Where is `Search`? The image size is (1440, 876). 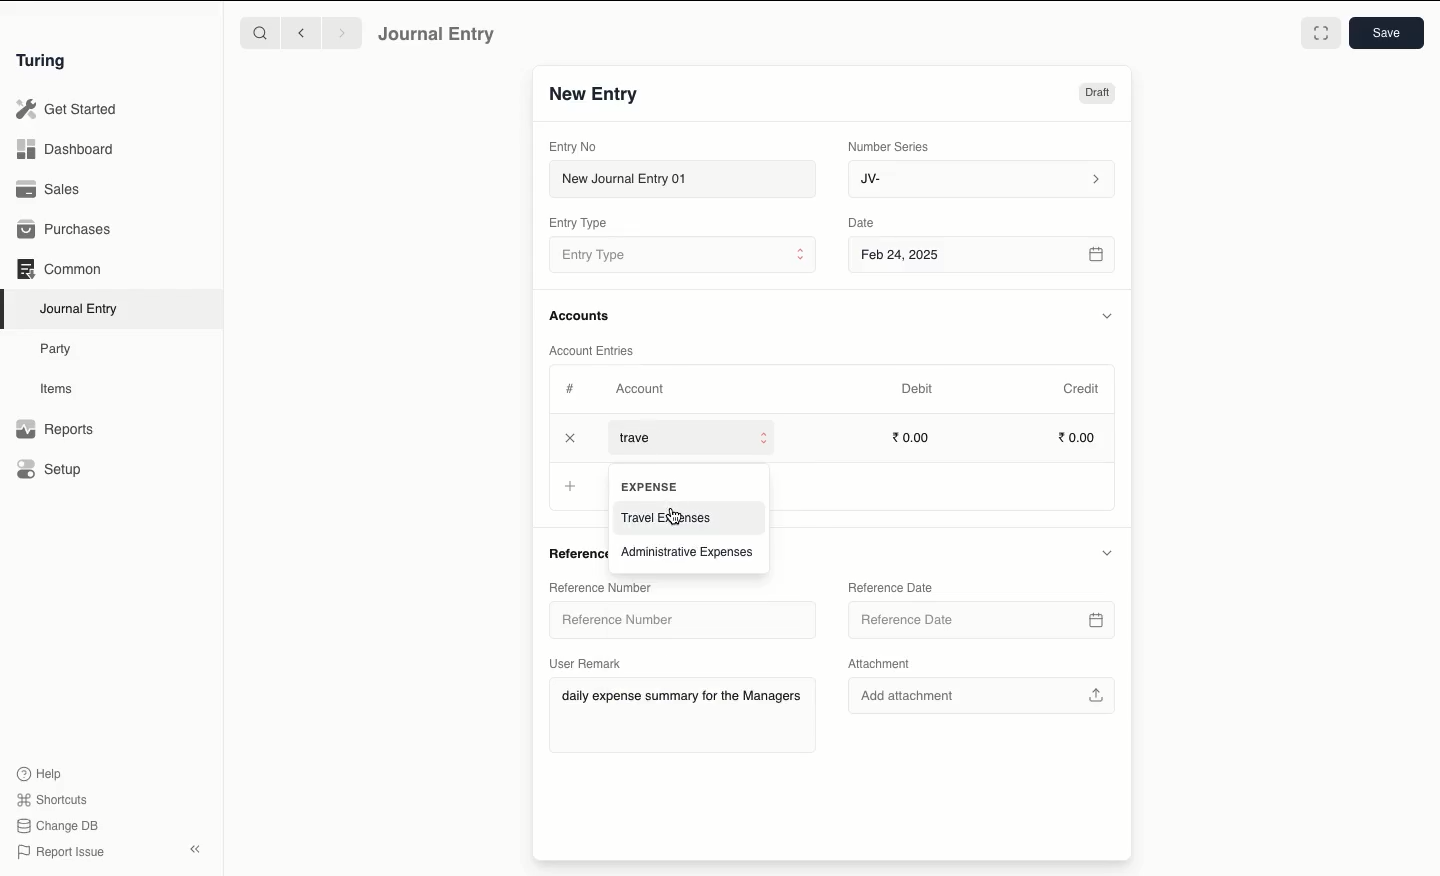 Search is located at coordinates (259, 32).